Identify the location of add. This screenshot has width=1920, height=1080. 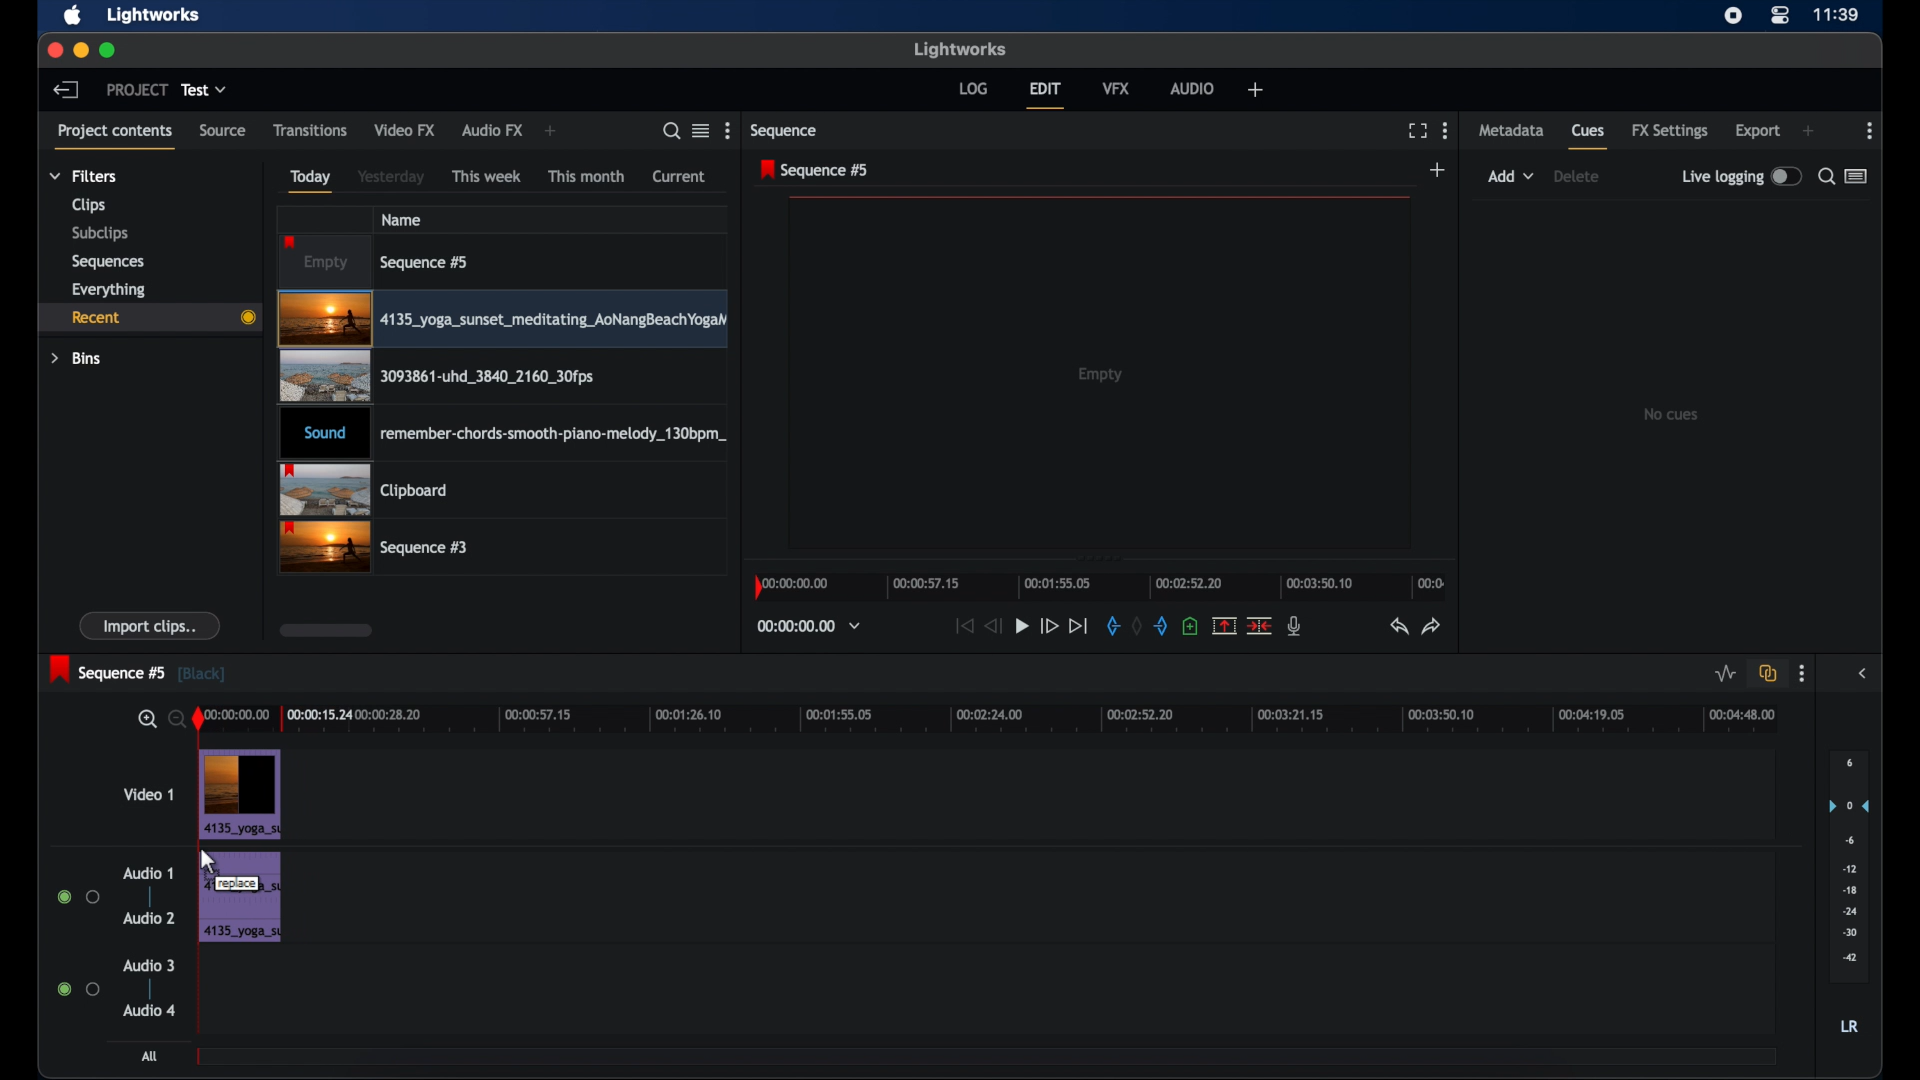
(1808, 131).